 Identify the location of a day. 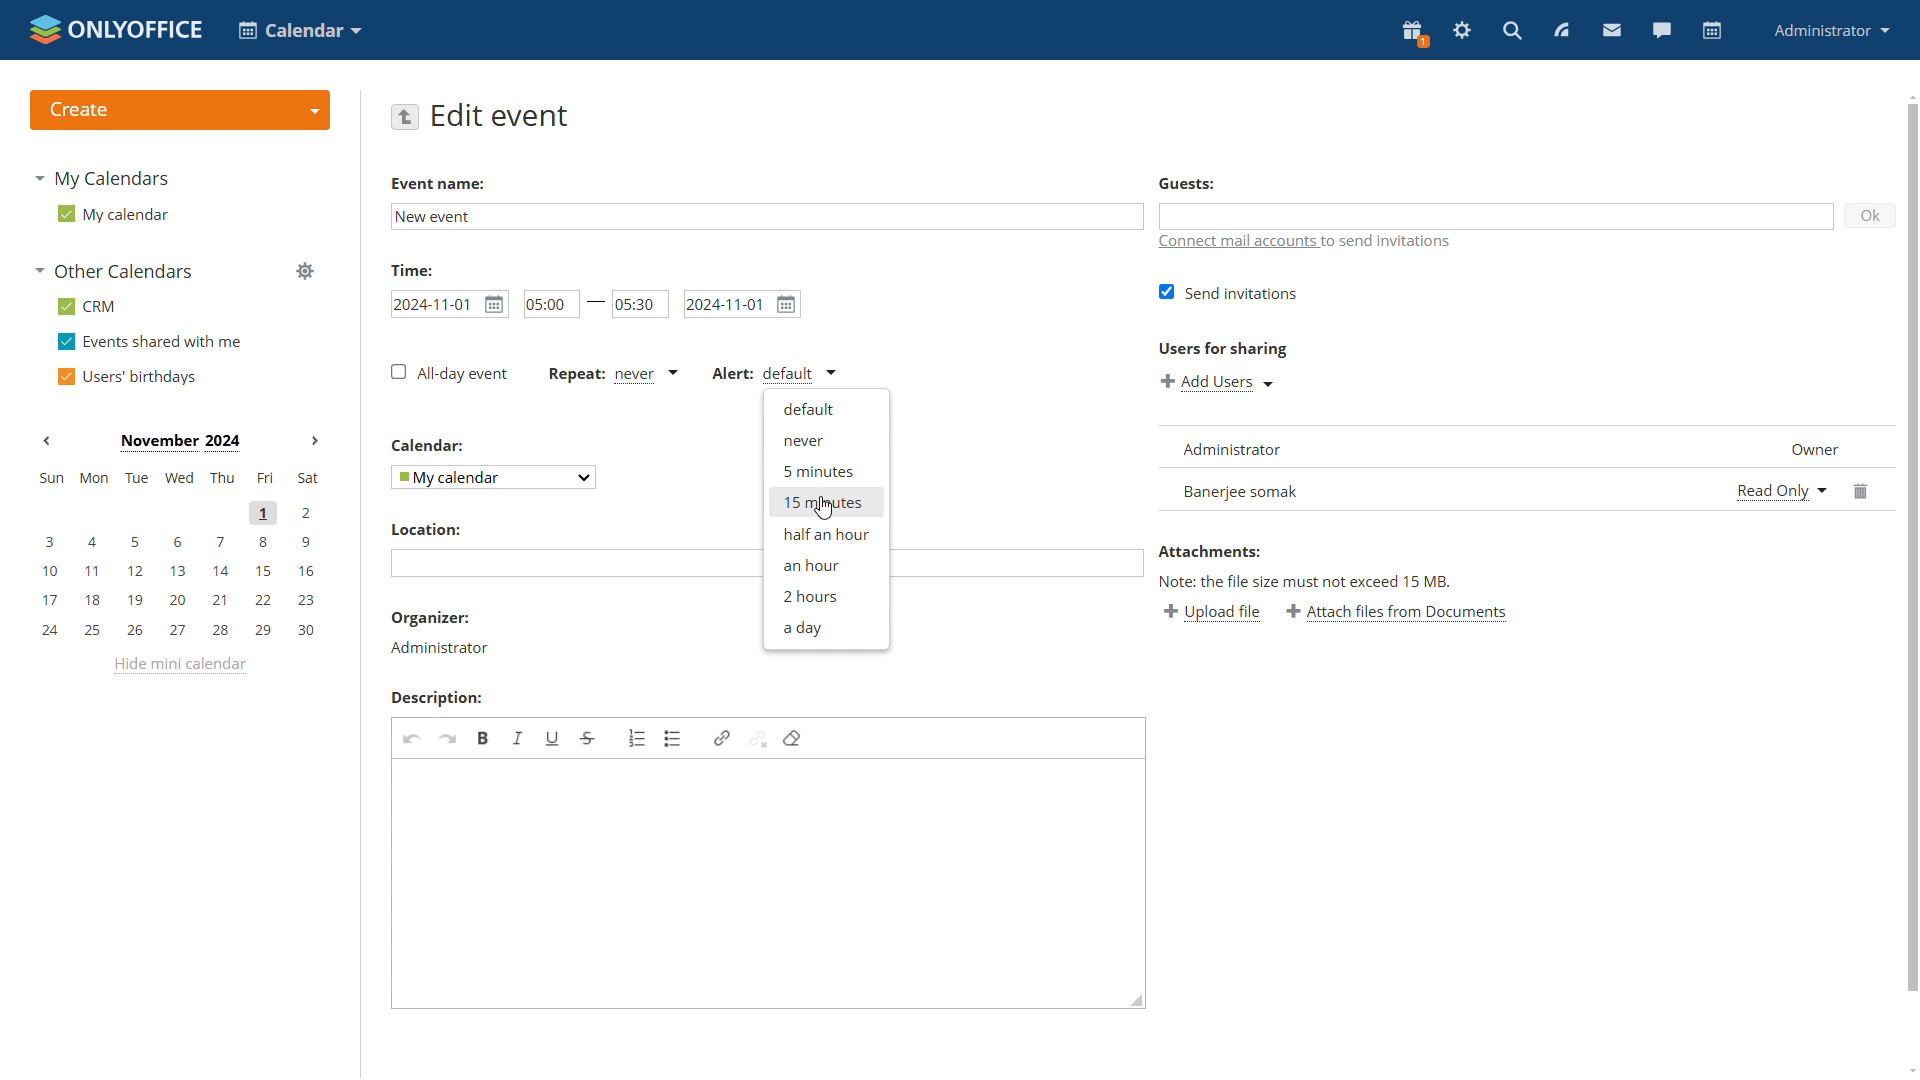
(826, 629).